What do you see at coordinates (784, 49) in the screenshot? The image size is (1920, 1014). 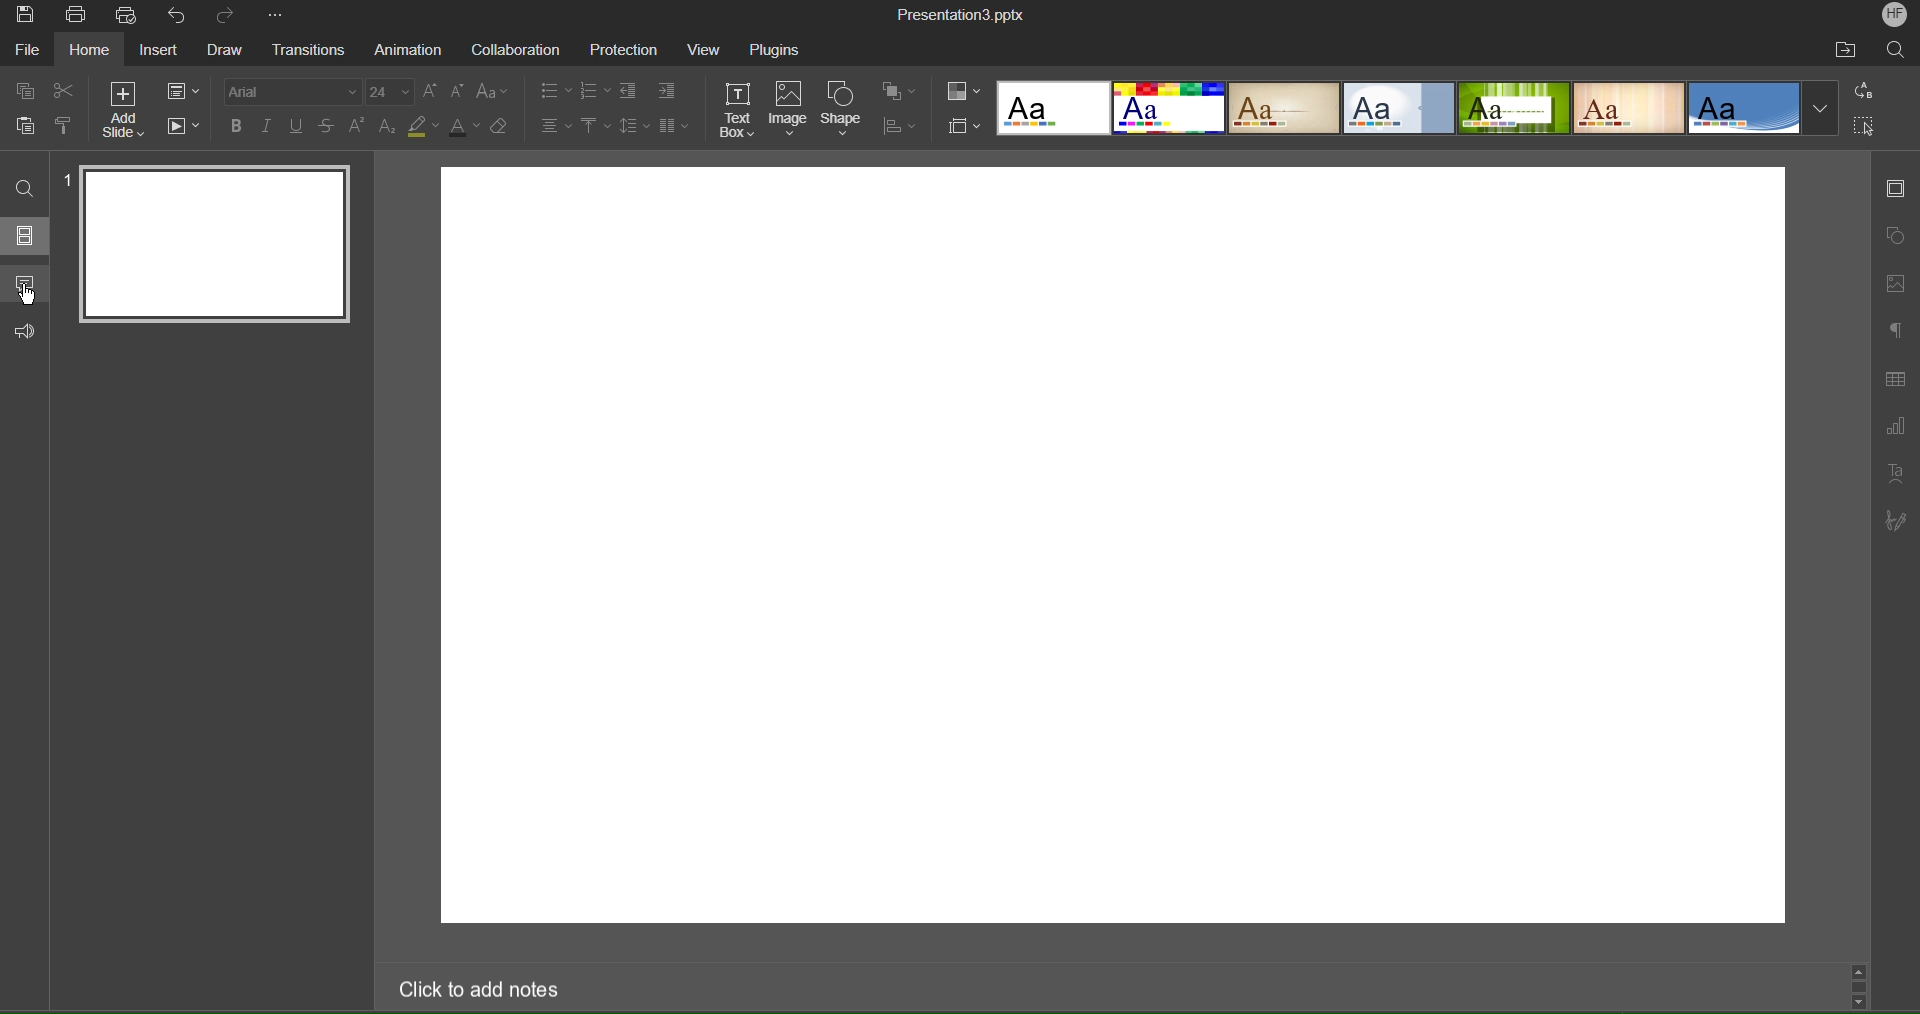 I see `Plugins` at bounding box center [784, 49].